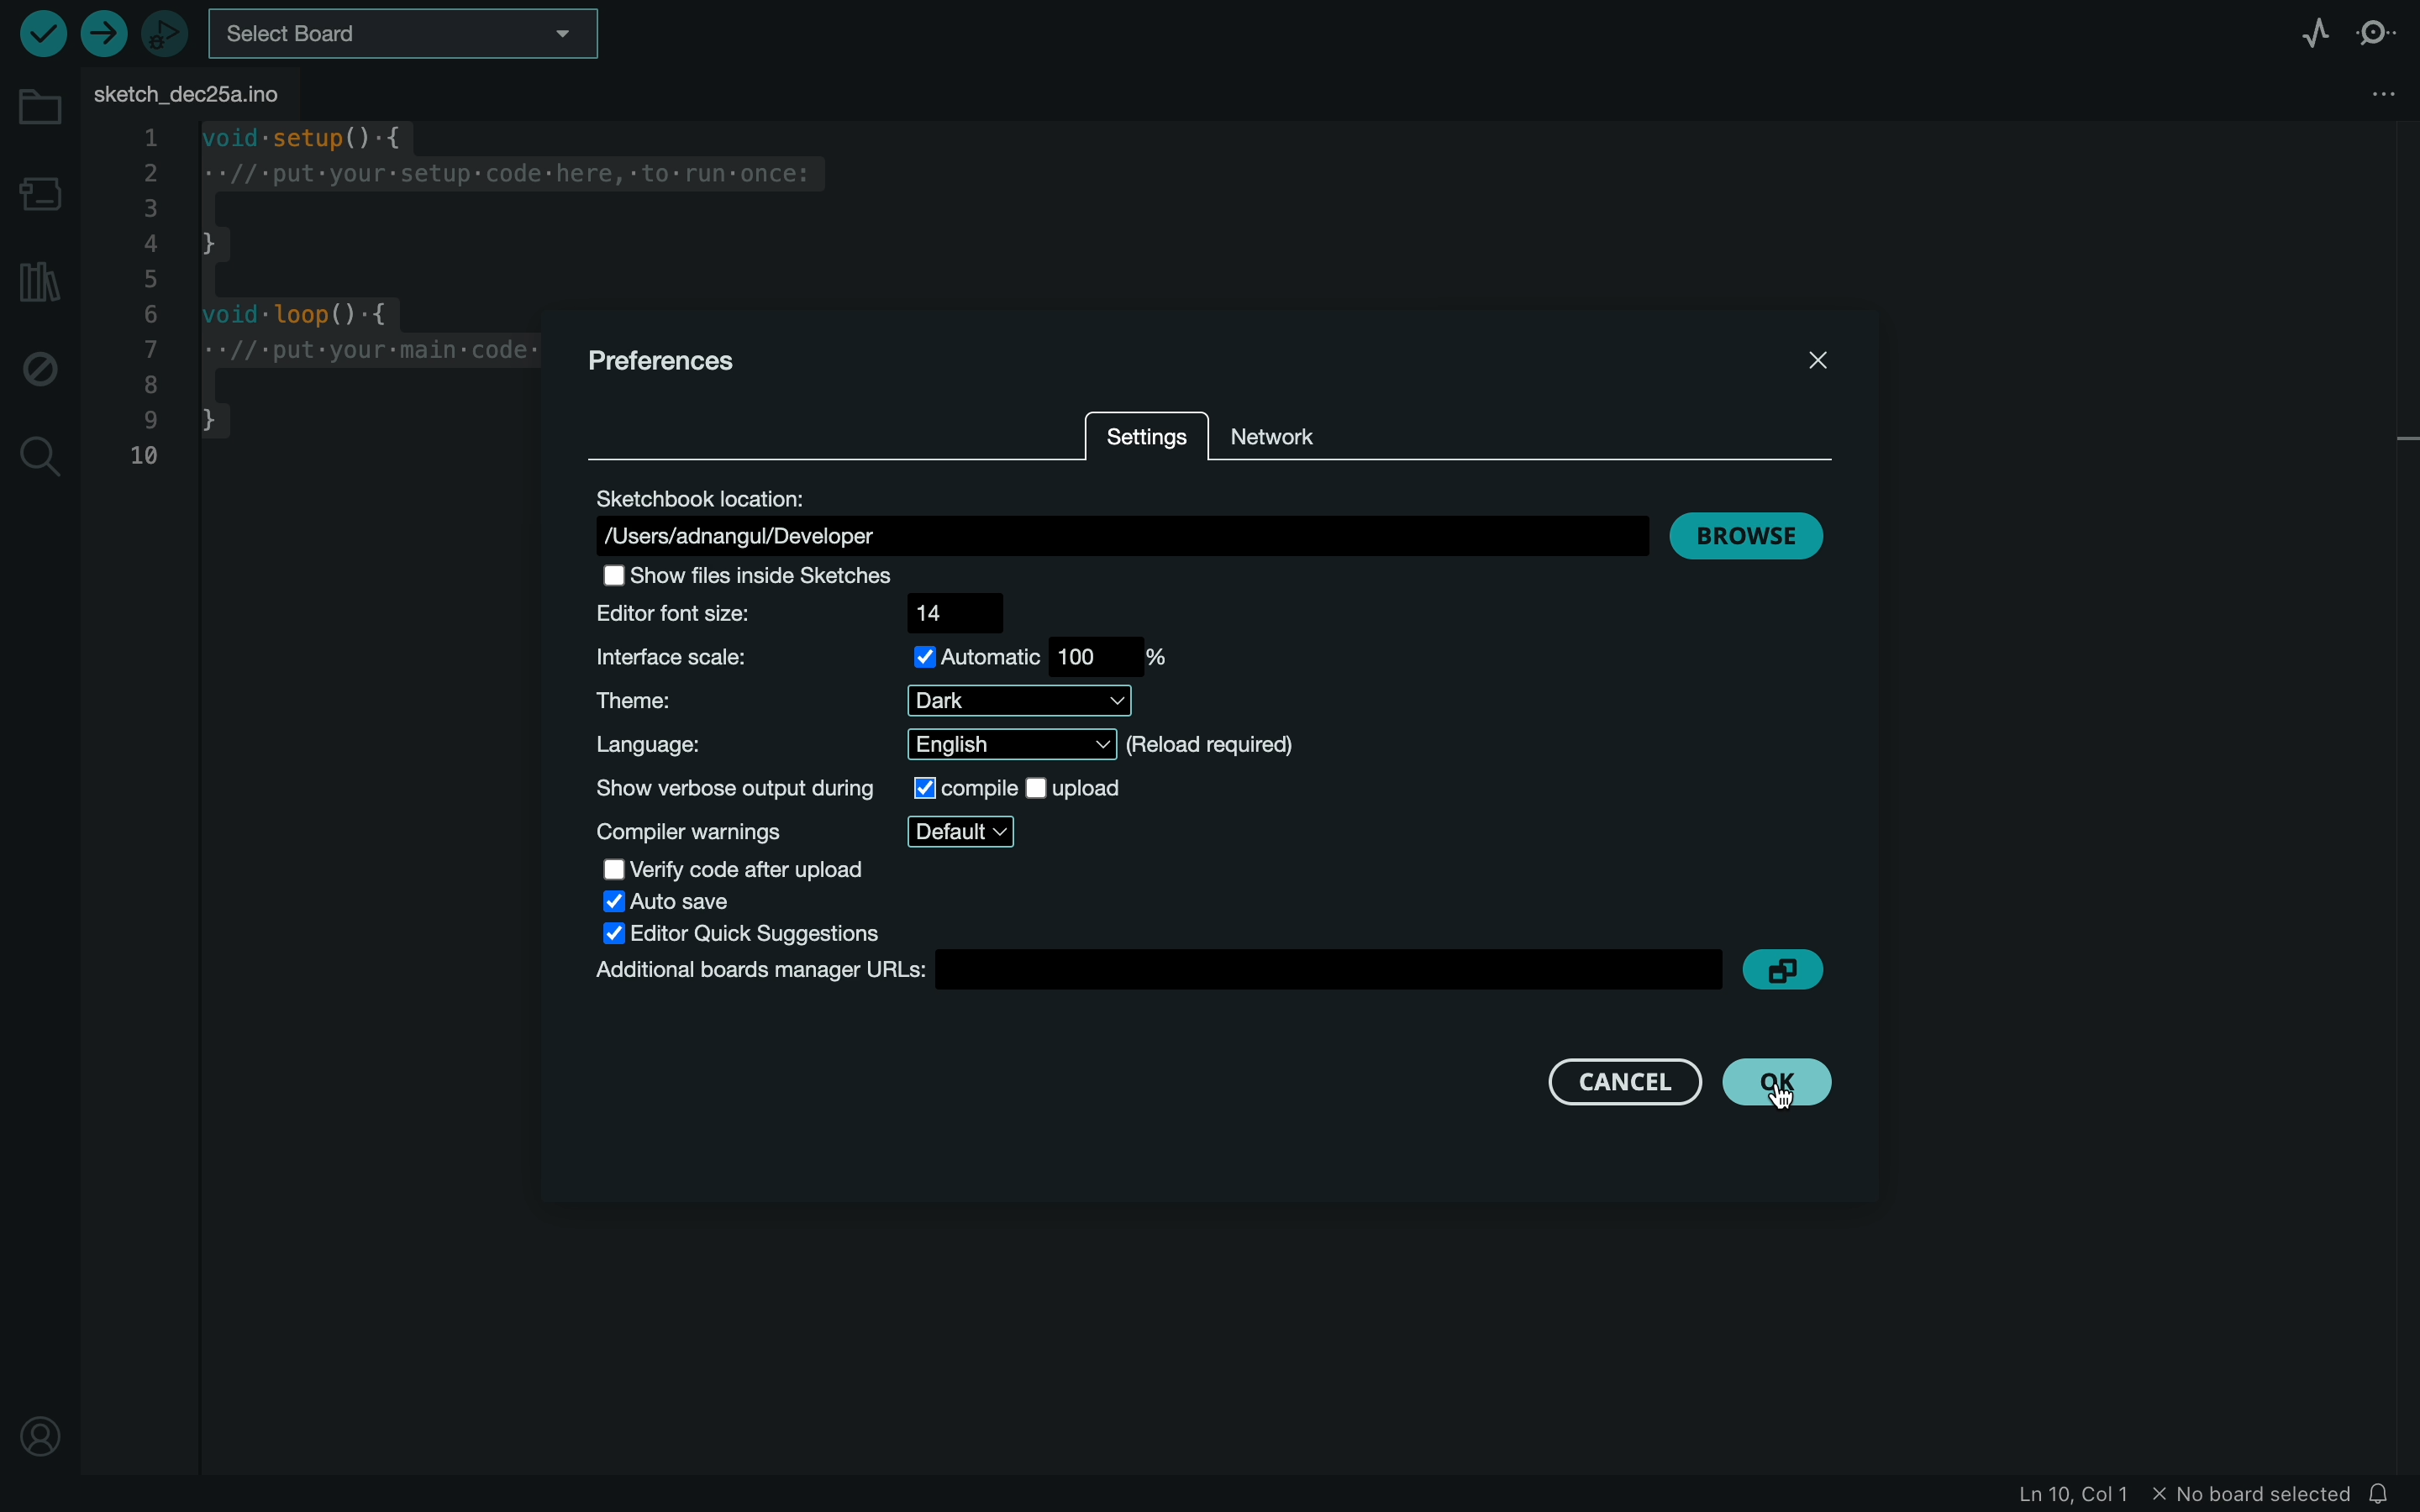 Image resolution: width=2420 pixels, height=1512 pixels. I want to click on debug, so click(37, 372).